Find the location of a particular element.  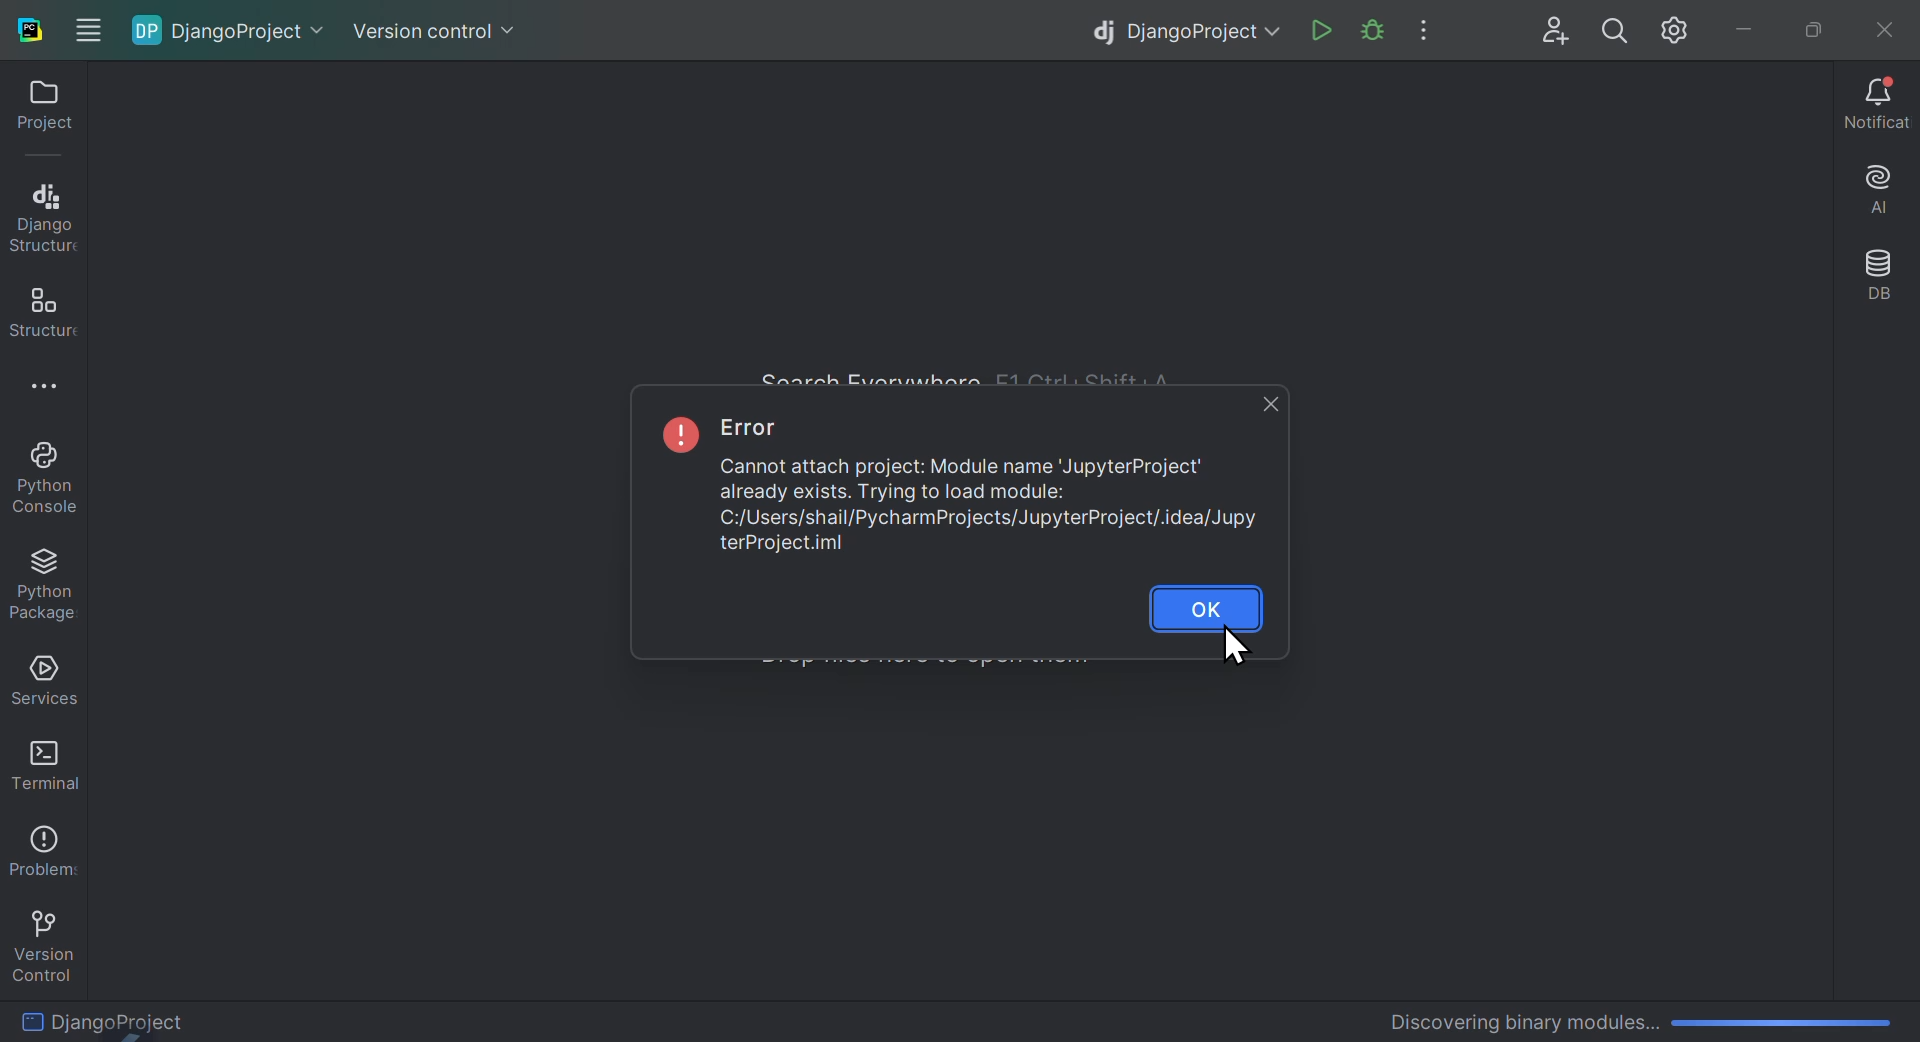

close is located at coordinates (1263, 403).